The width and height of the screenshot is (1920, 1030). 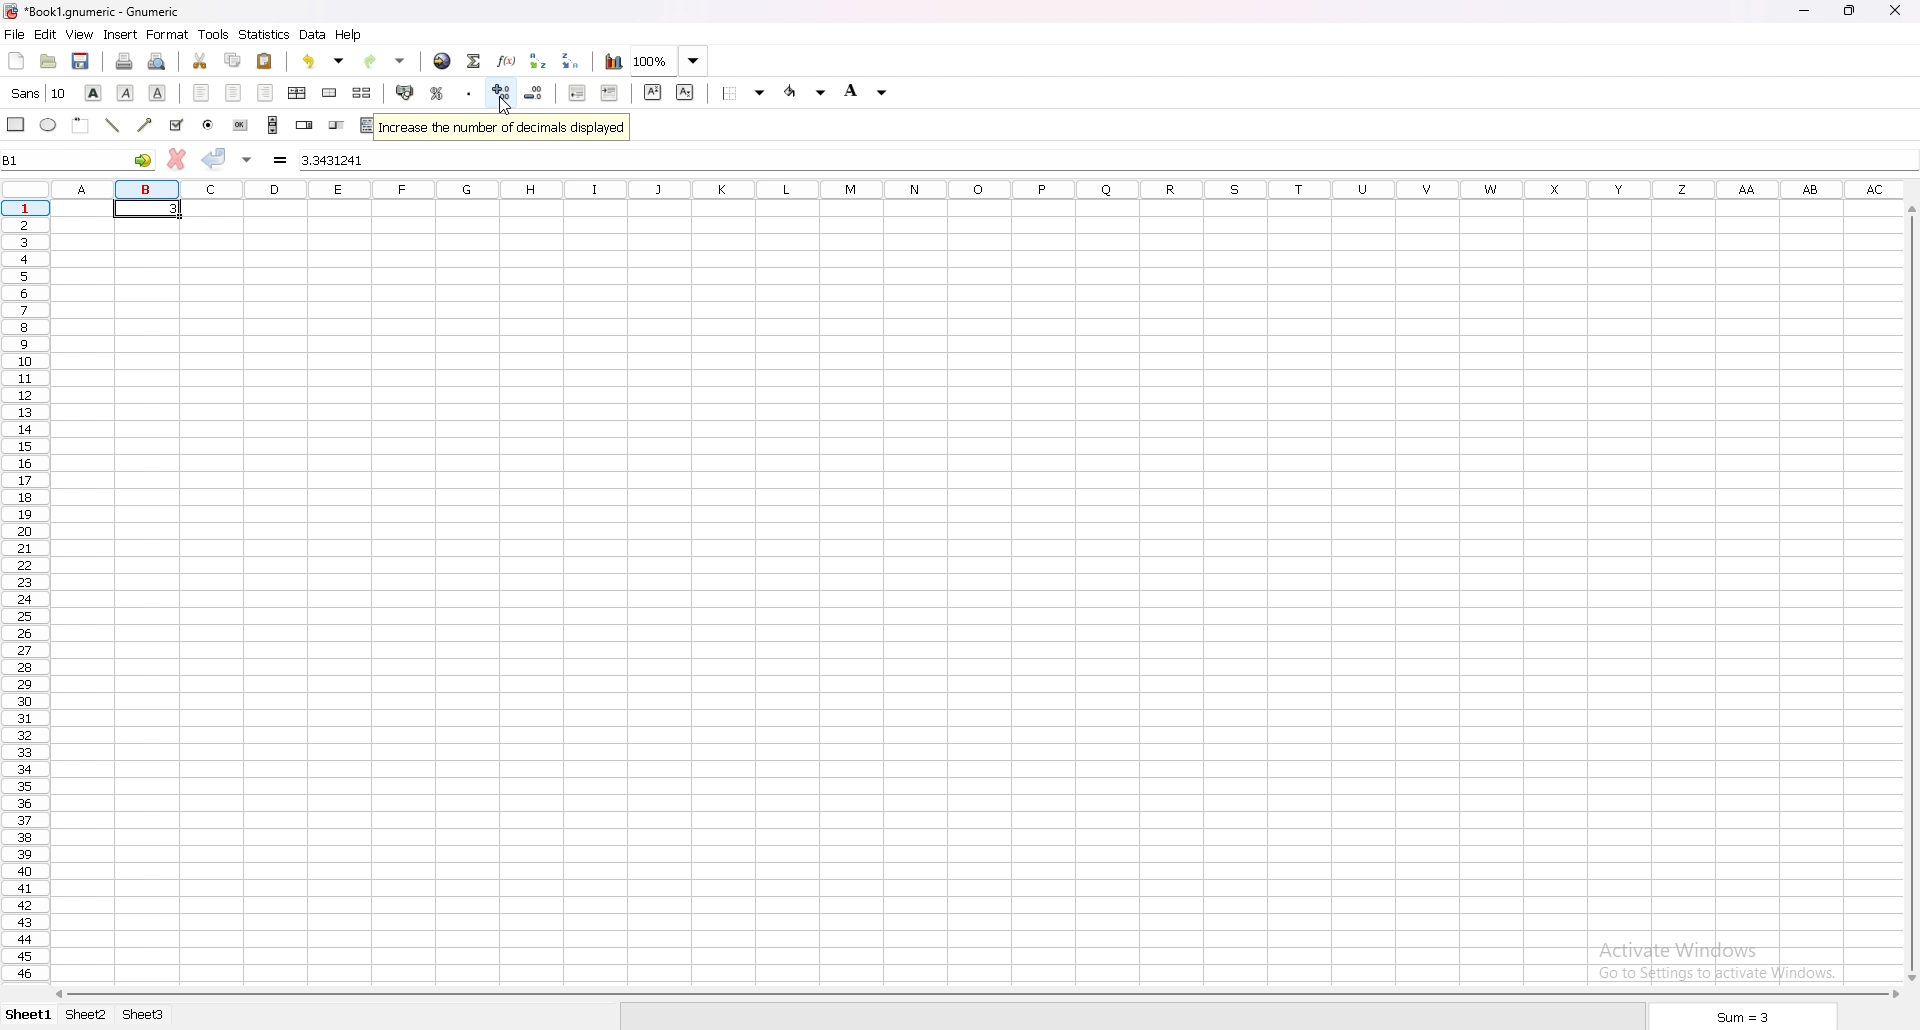 What do you see at coordinates (653, 92) in the screenshot?
I see `superscript` at bounding box center [653, 92].